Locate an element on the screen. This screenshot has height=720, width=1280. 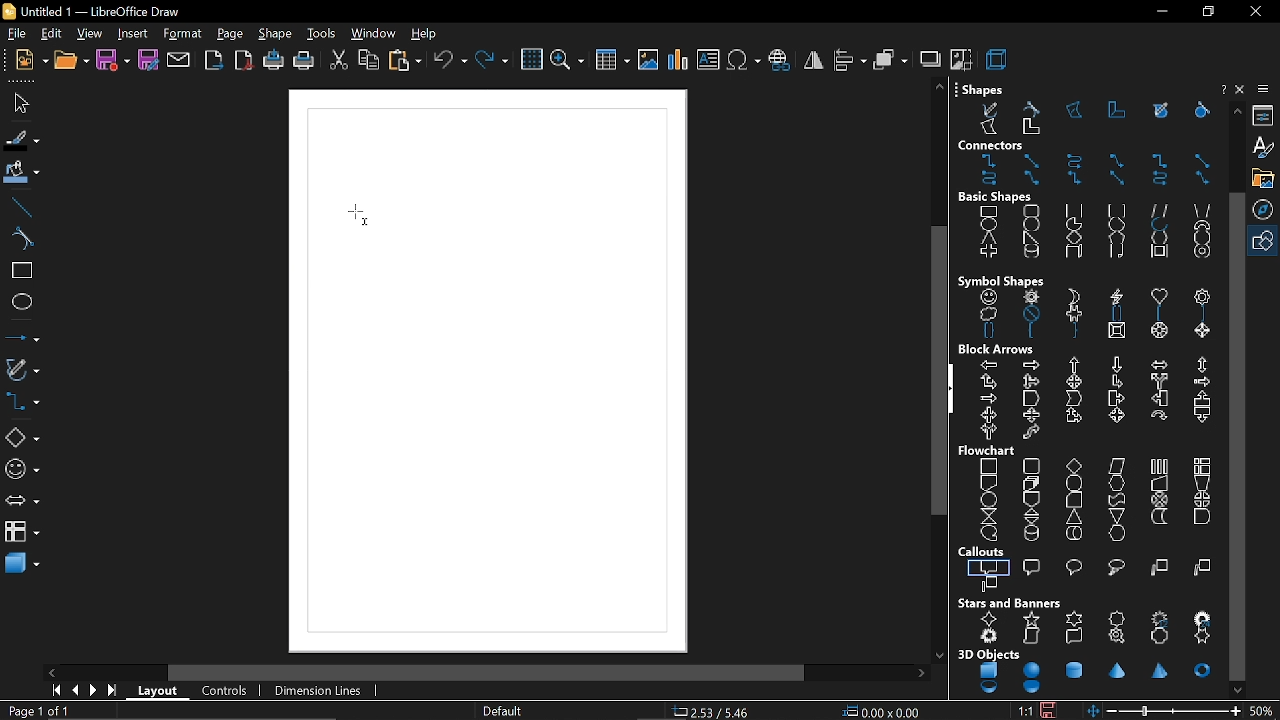
undo is located at coordinates (450, 61).